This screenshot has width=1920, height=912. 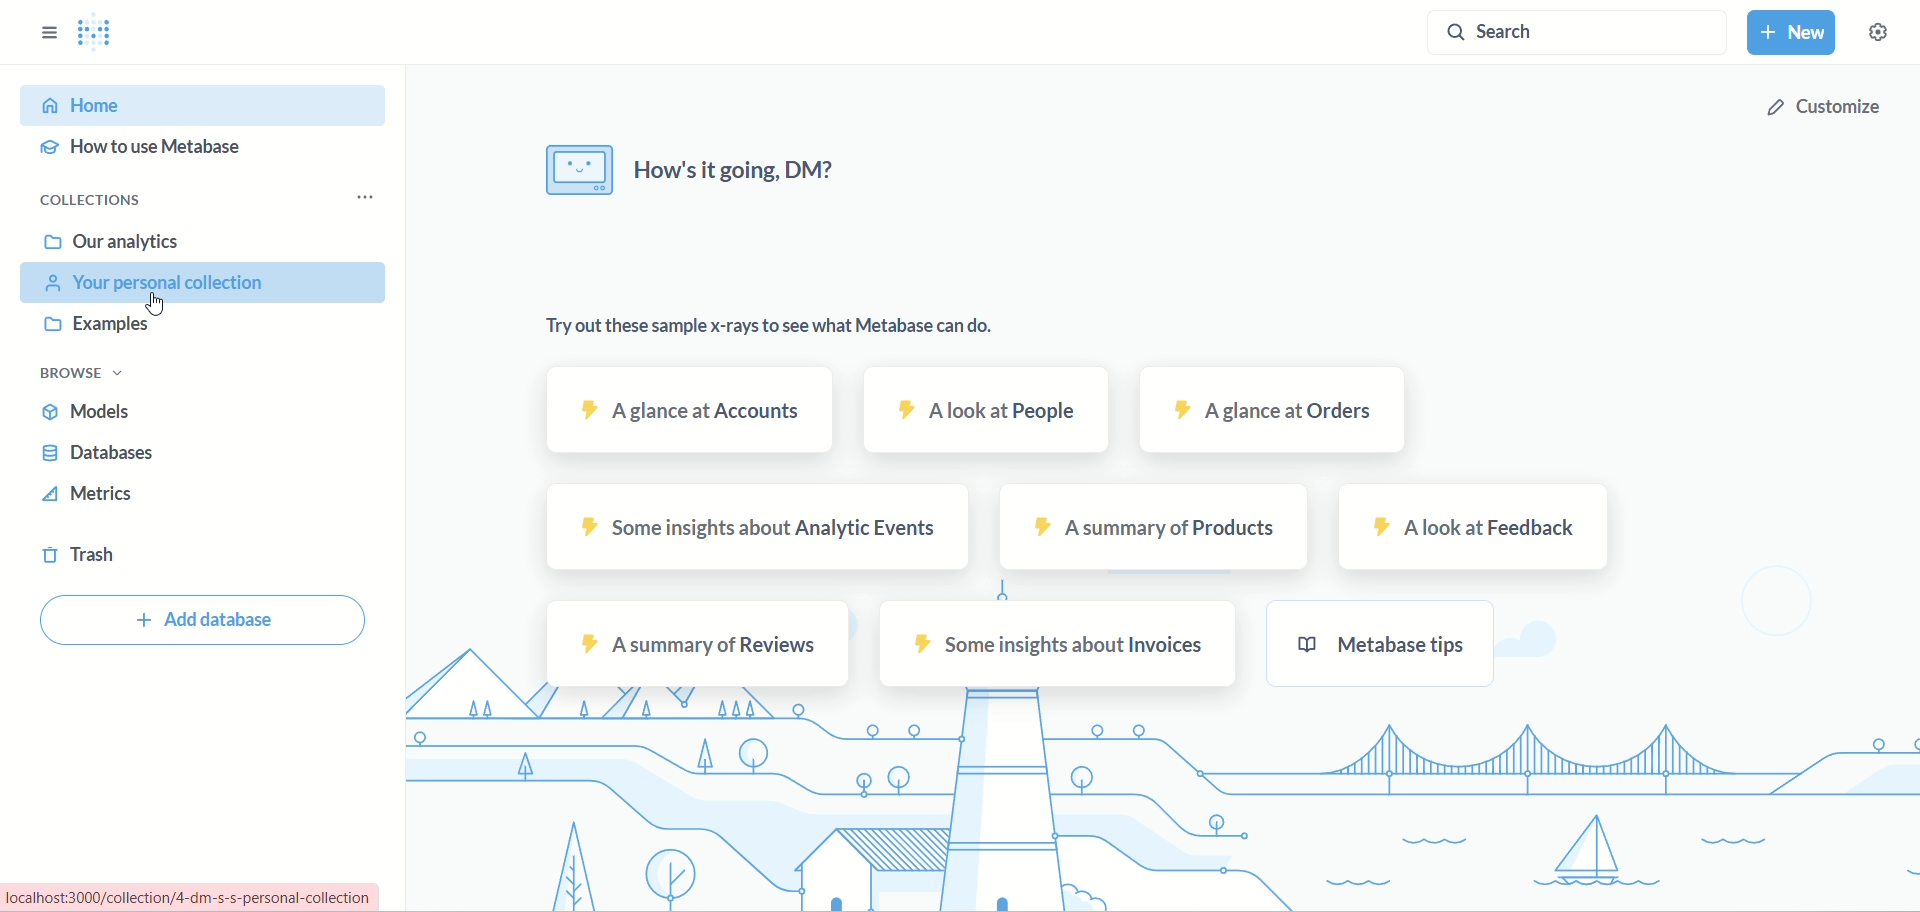 I want to click on collections, so click(x=97, y=200).